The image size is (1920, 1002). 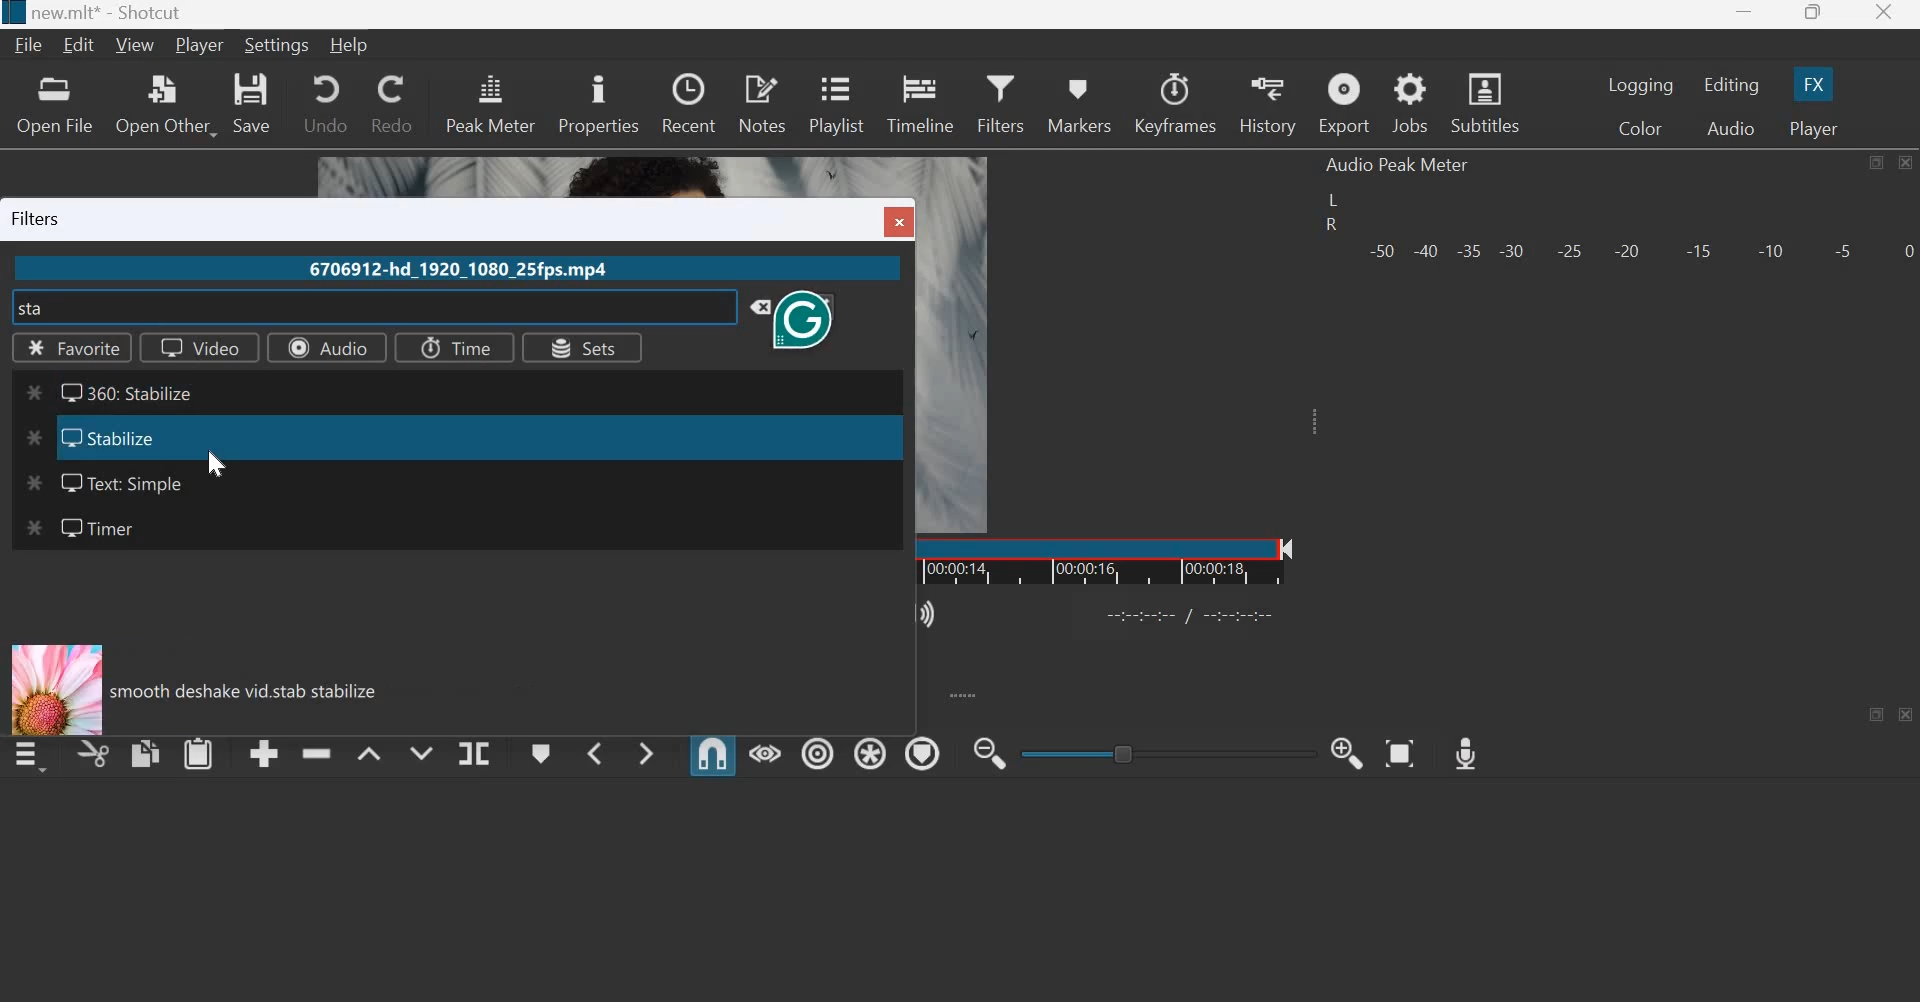 What do you see at coordinates (1814, 84) in the screenshot?
I see `FX` at bounding box center [1814, 84].